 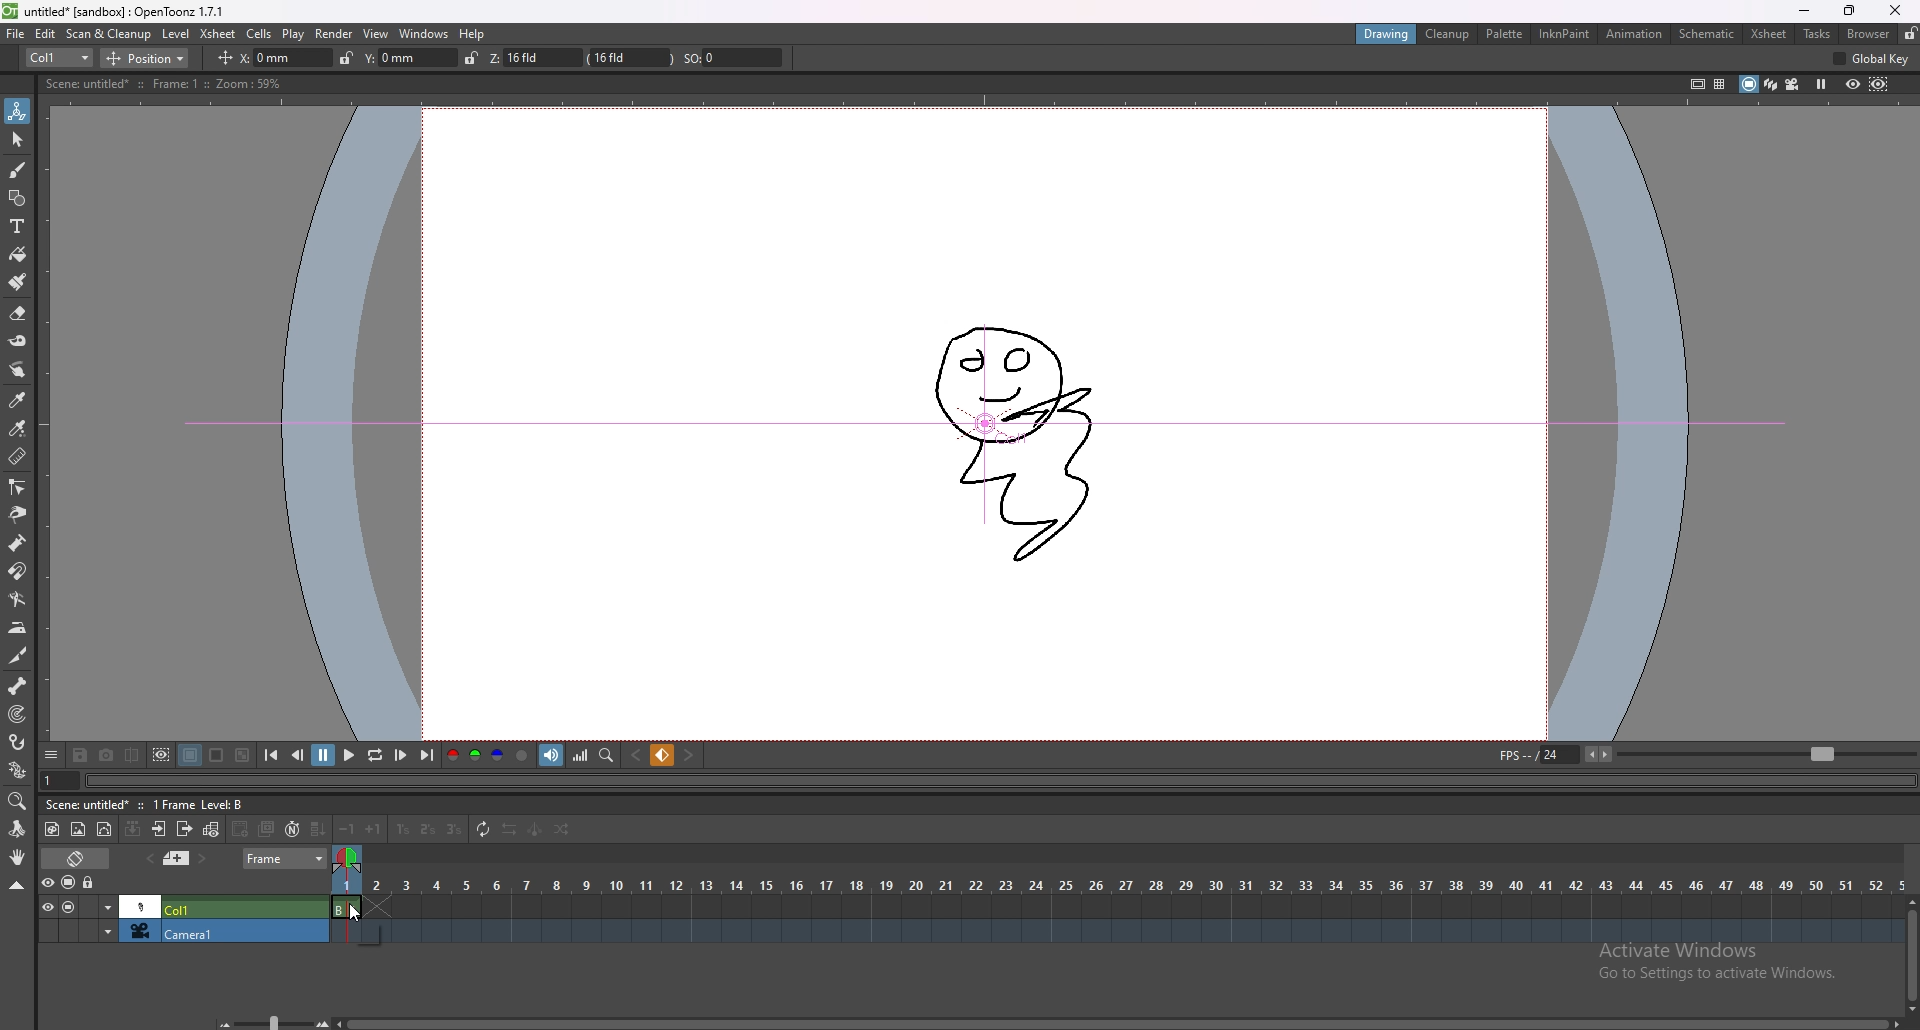 What do you see at coordinates (582, 756) in the screenshot?
I see `histogram` at bounding box center [582, 756].